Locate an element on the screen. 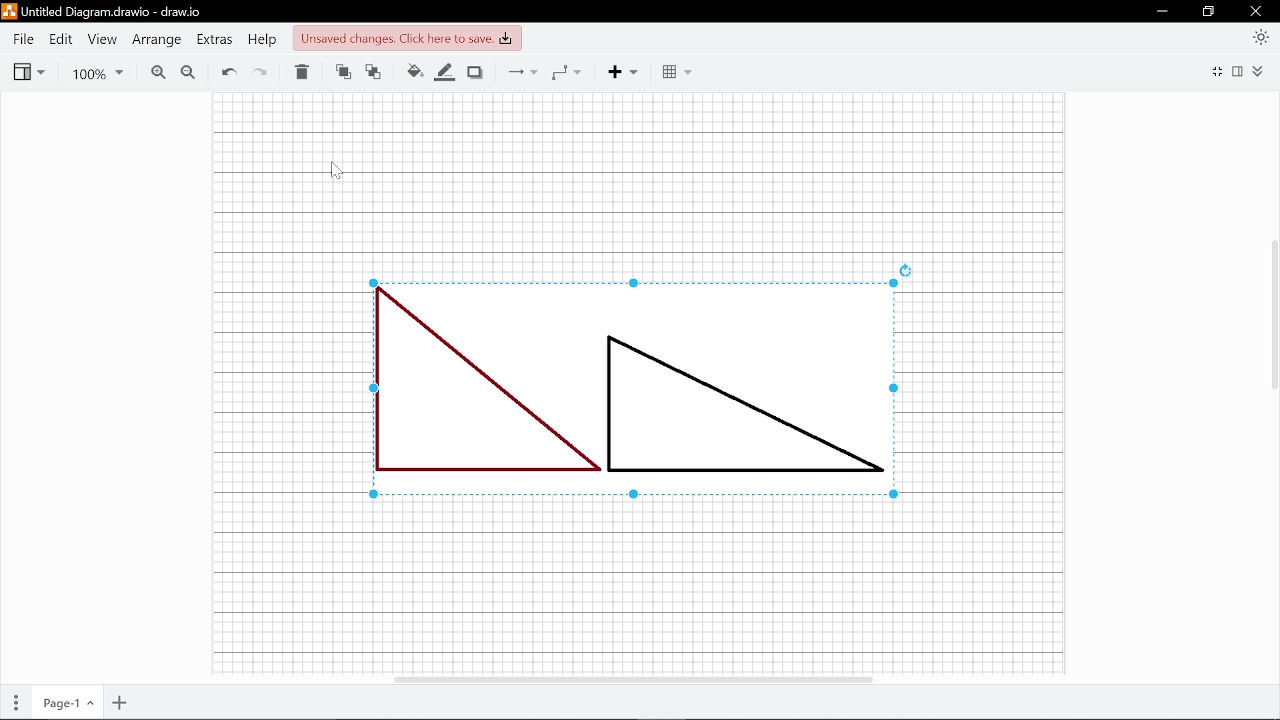 The height and width of the screenshot is (720, 1280). Appearence is located at coordinates (1262, 37).